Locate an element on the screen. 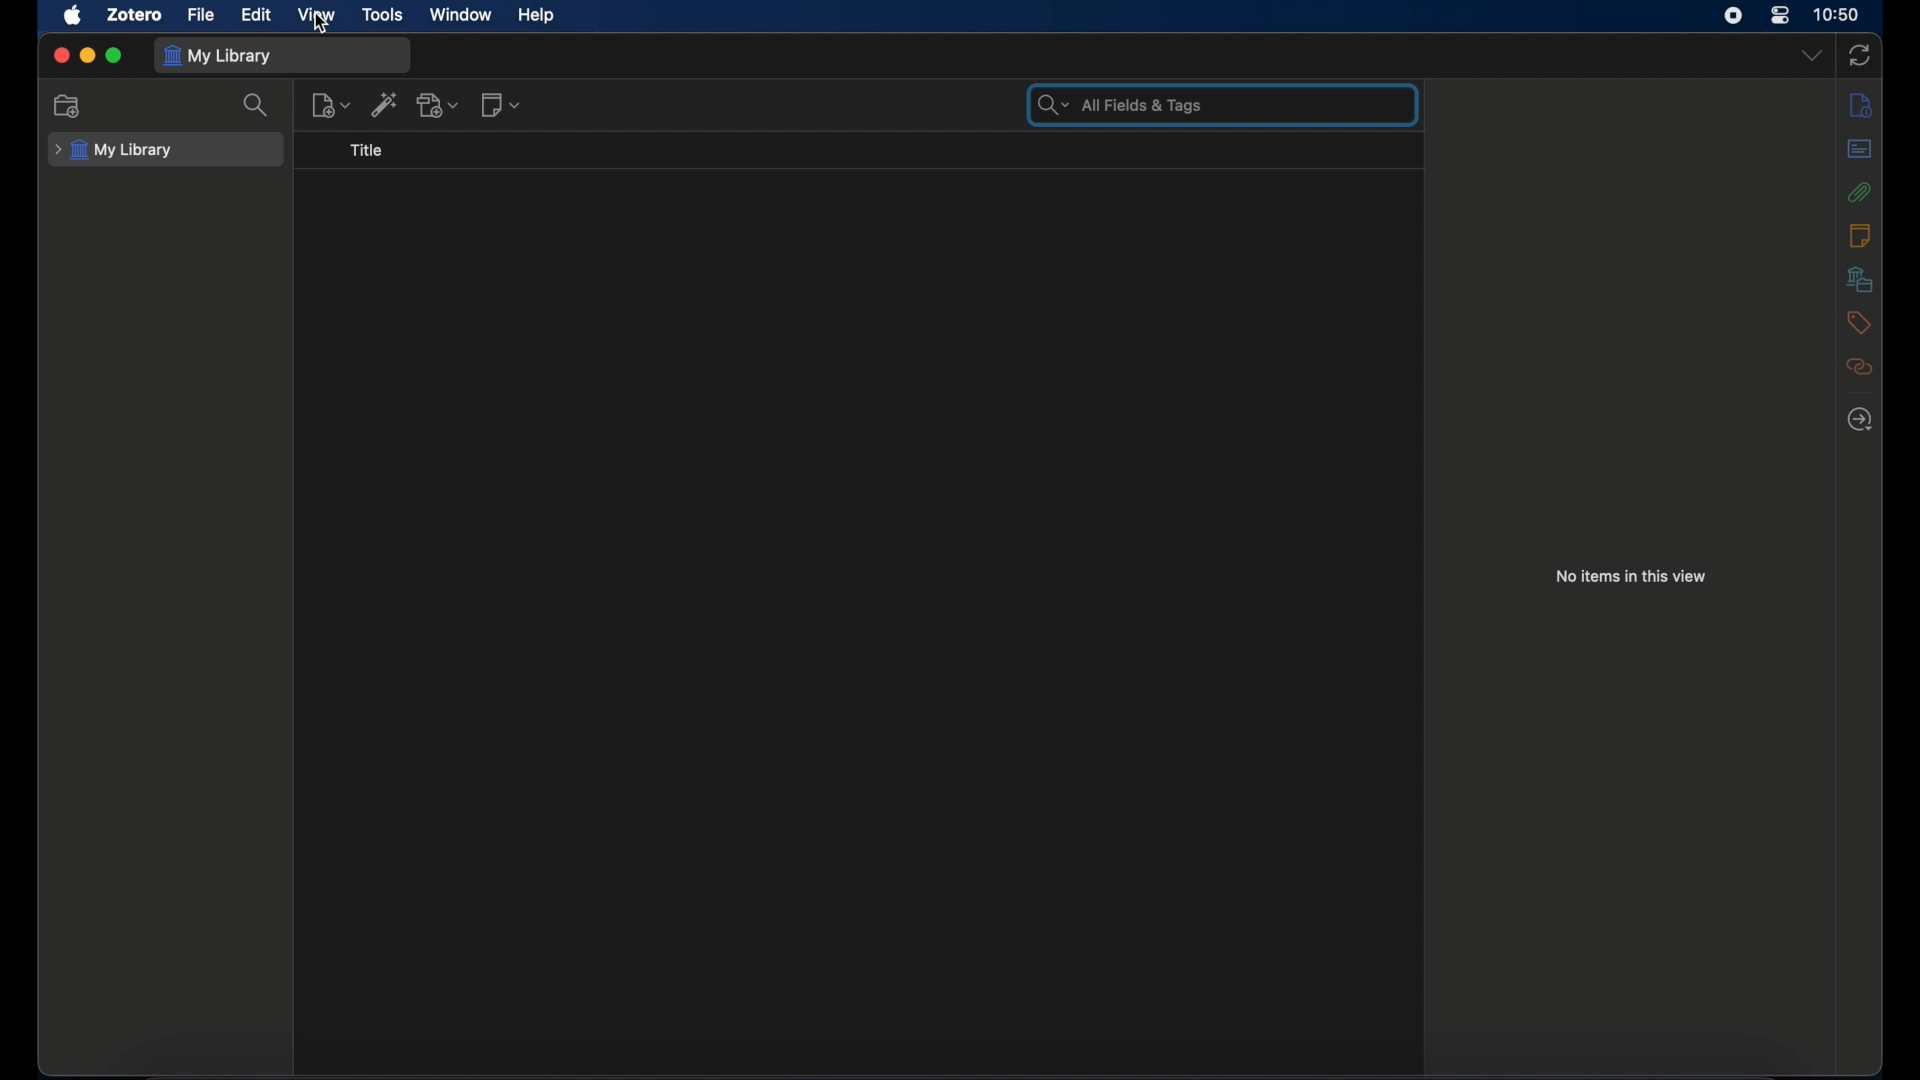  locate is located at coordinates (1861, 419).